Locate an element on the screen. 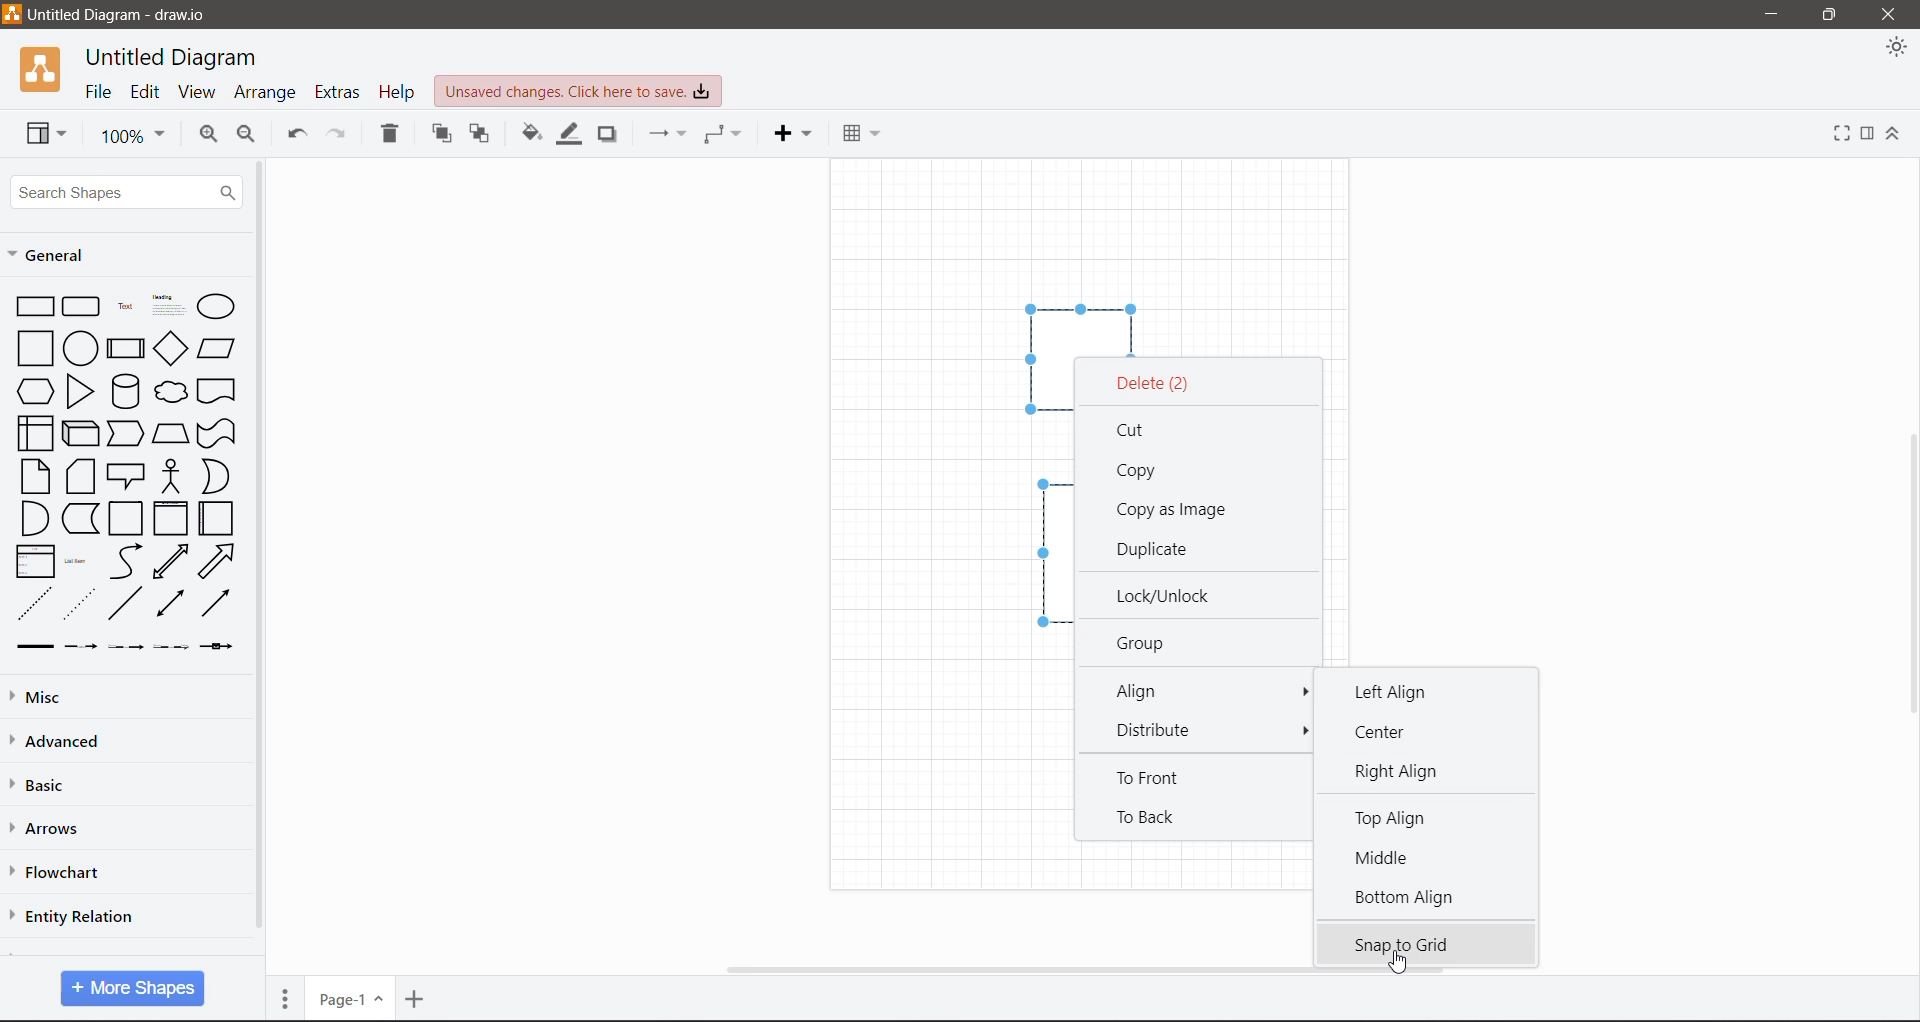 This screenshot has width=1920, height=1022. Connection is located at coordinates (669, 134).